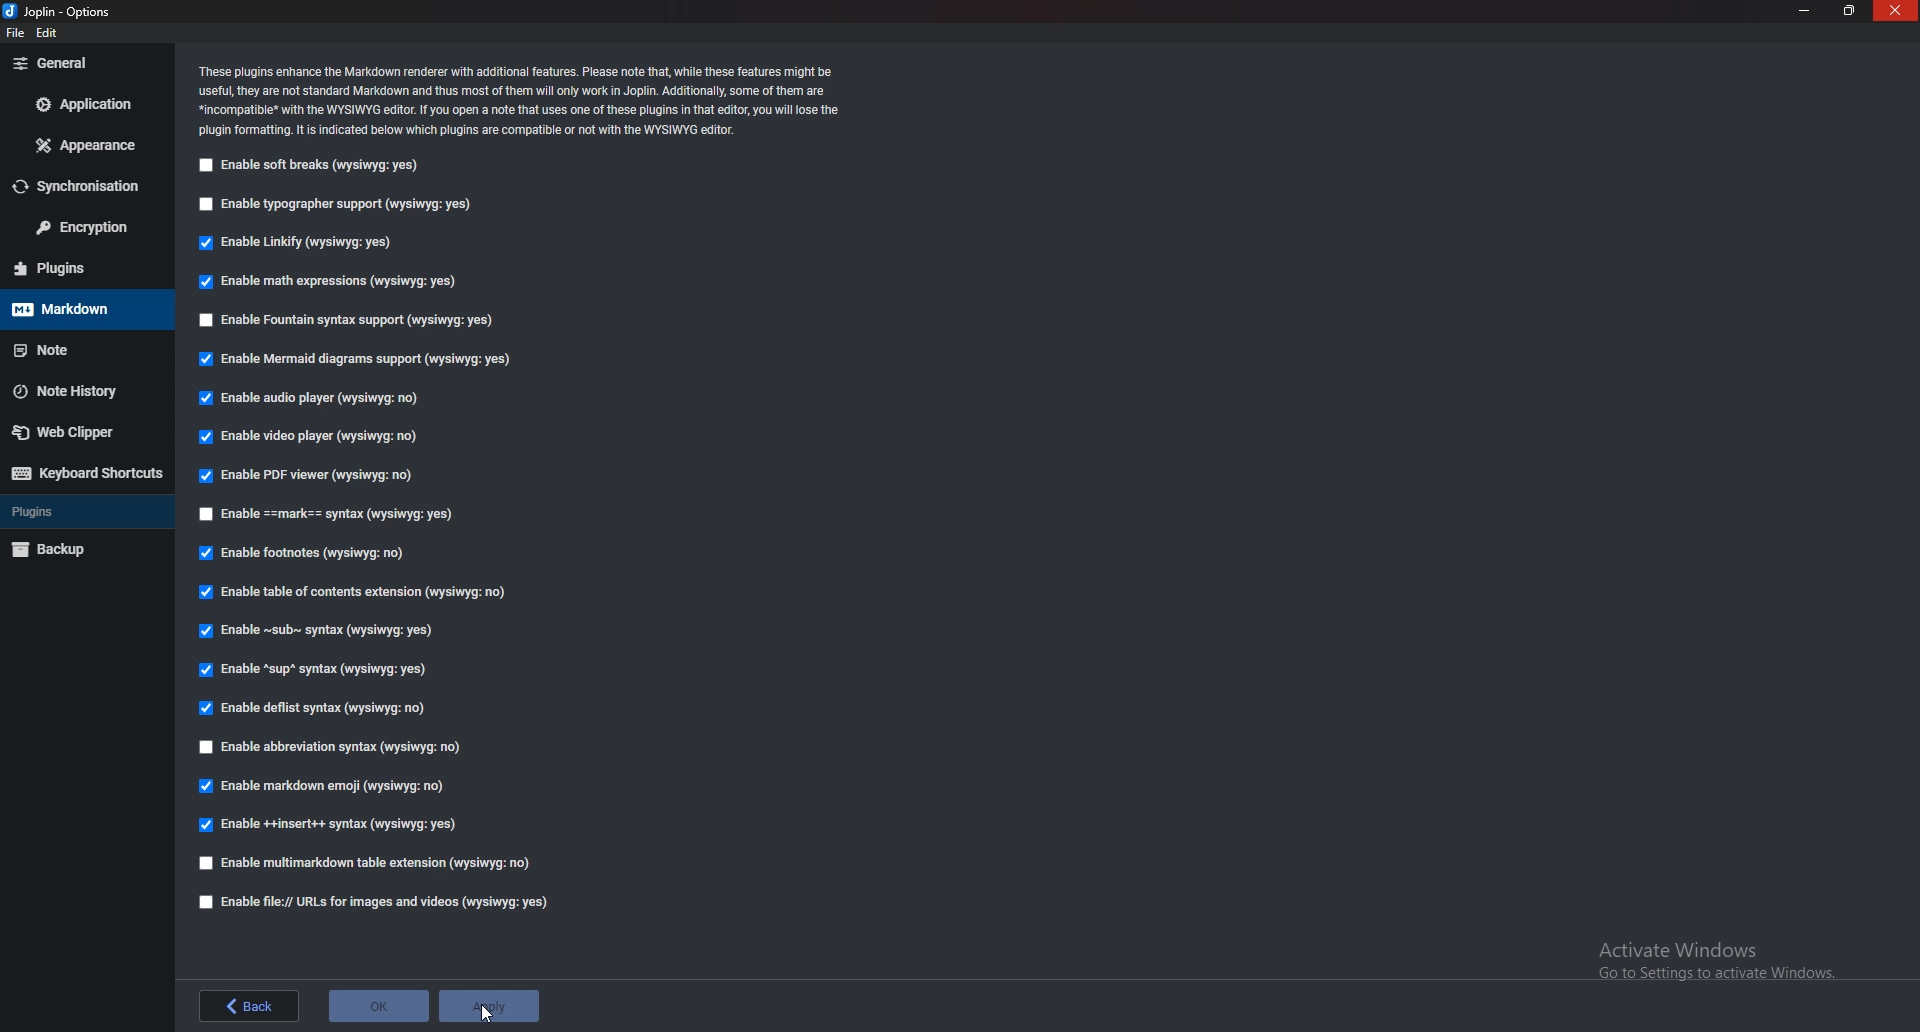 Image resolution: width=1920 pixels, height=1032 pixels. What do you see at coordinates (324, 789) in the screenshot?
I see `Enable Markdown Emoji` at bounding box center [324, 789].